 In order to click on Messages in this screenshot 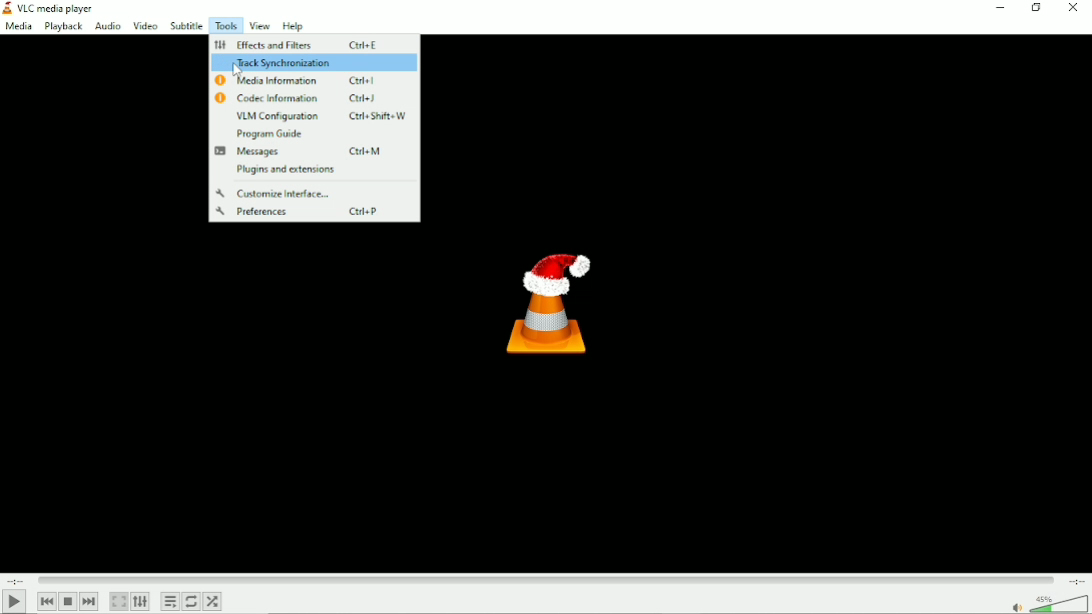, I will do `click(314, 152)`.